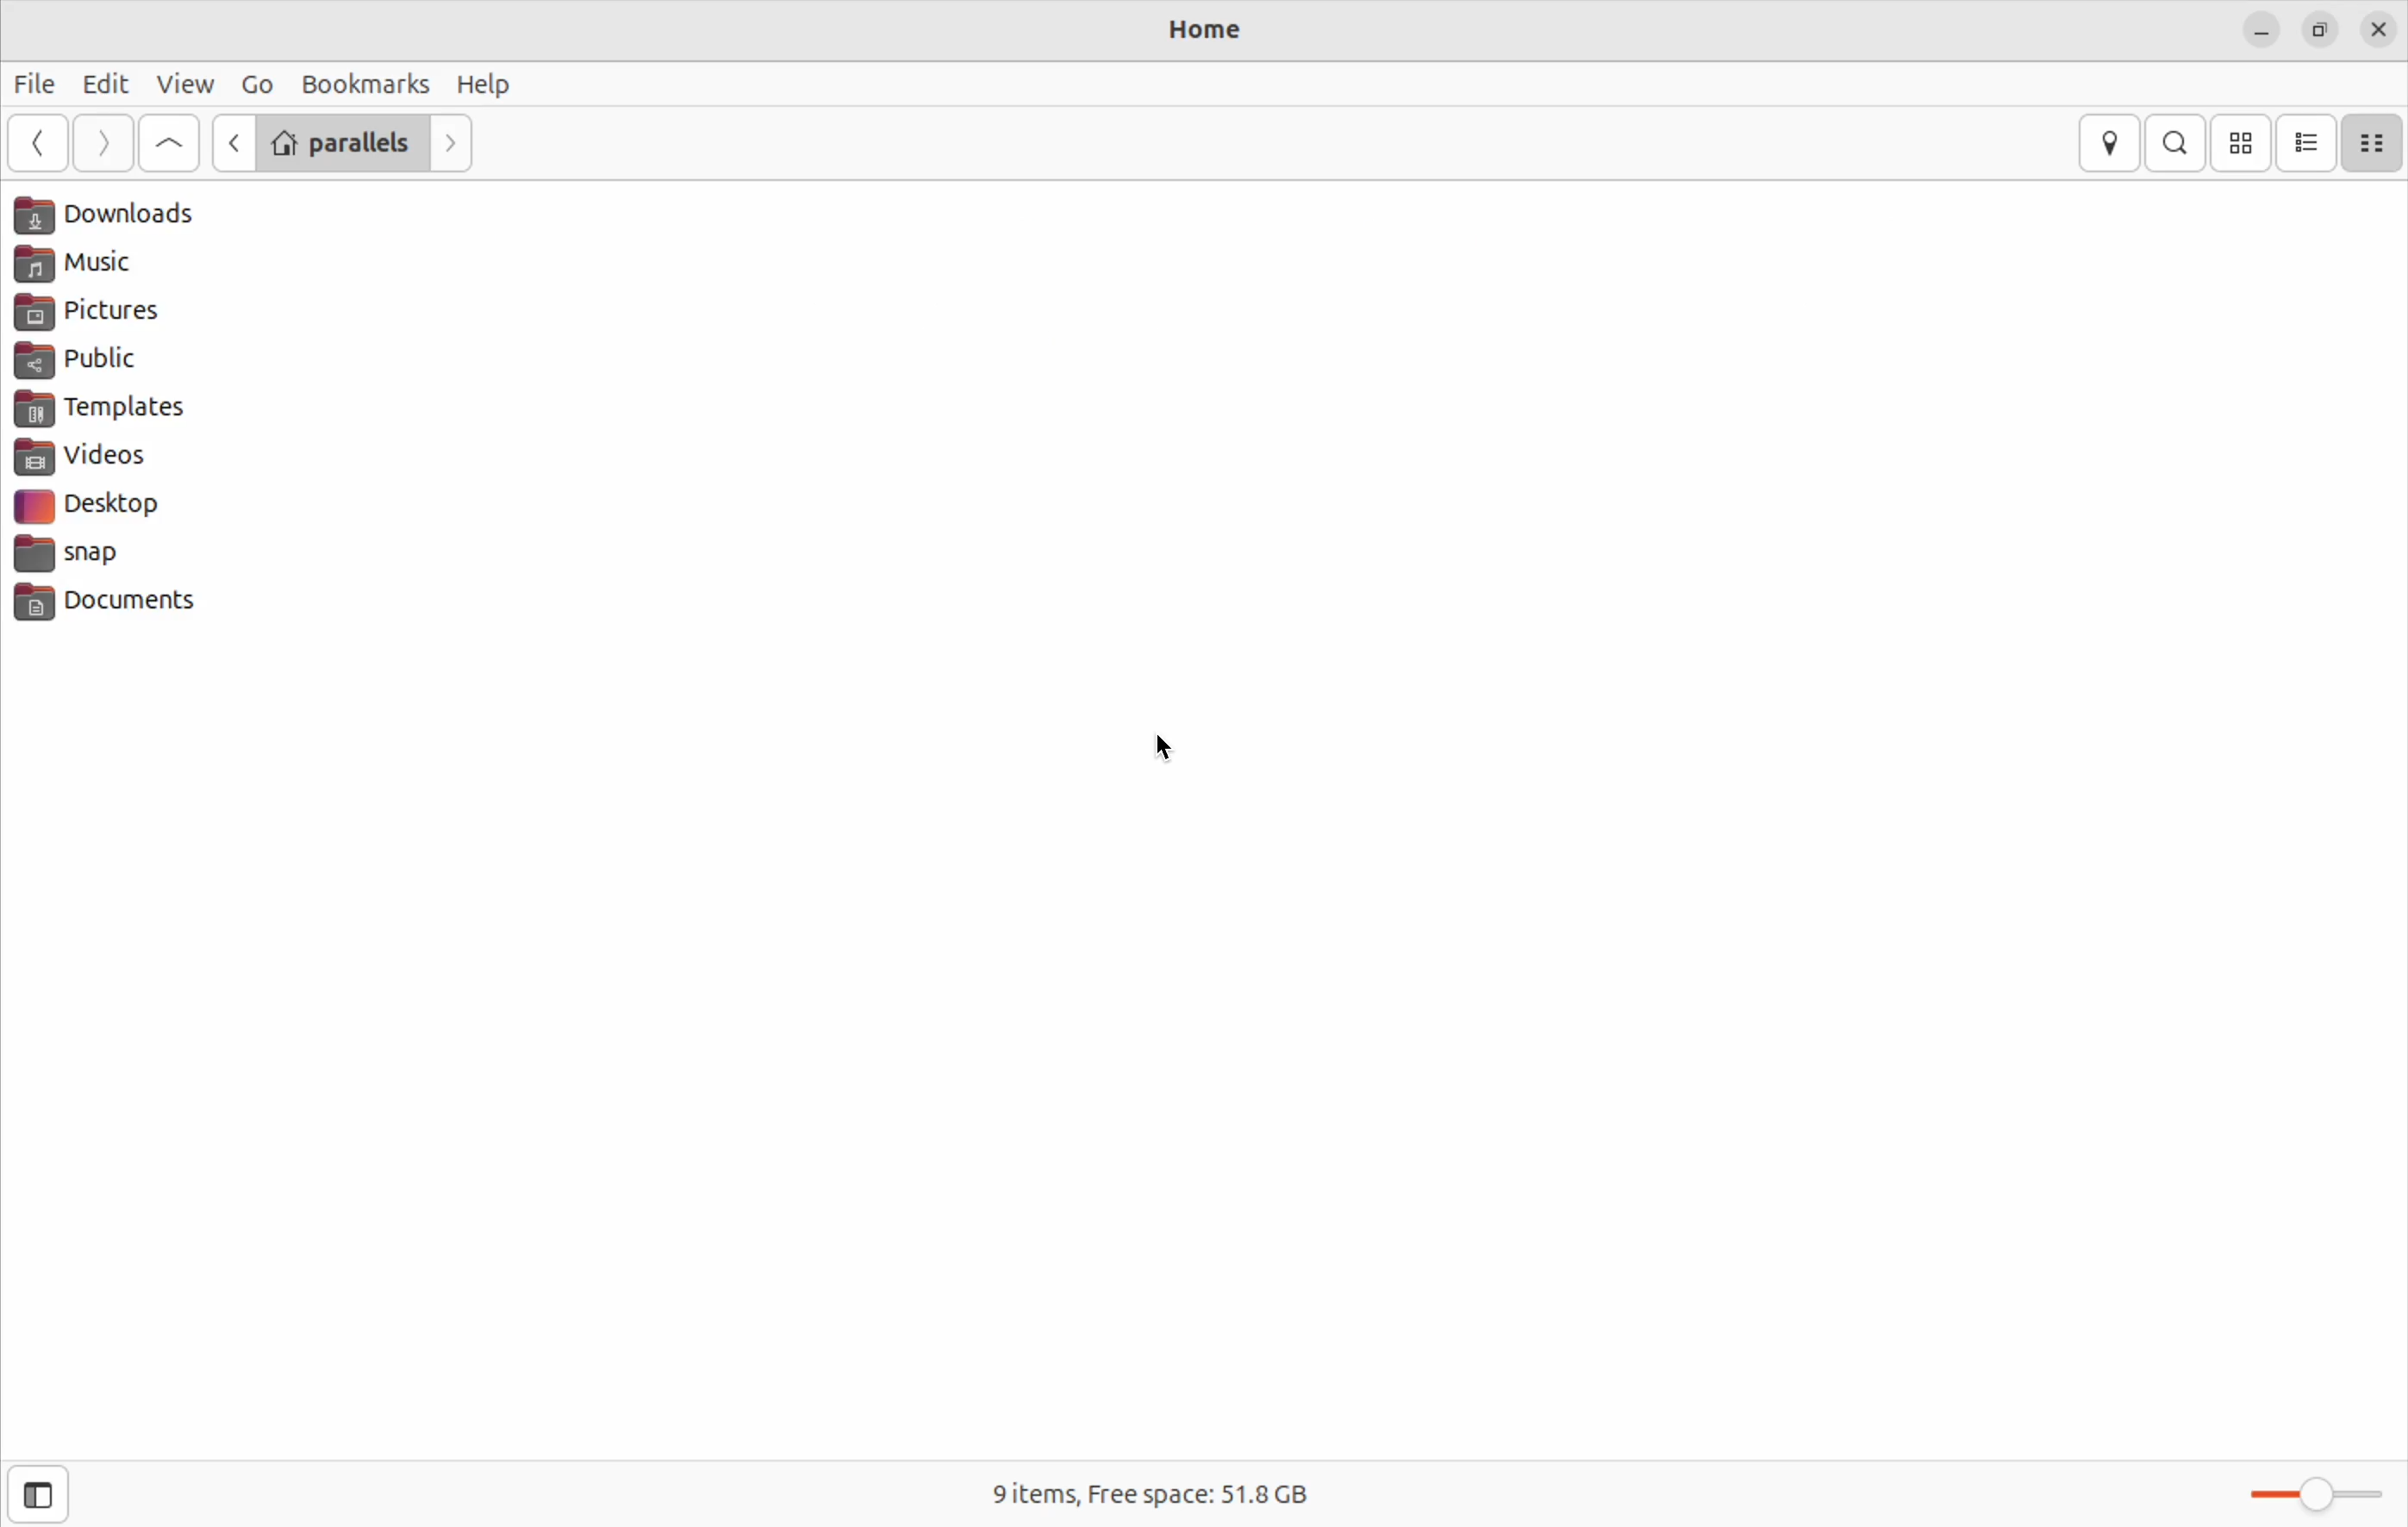 The height and width of the screenshot is (1527, 2408). I want to click on free space, so click(1144, 1488).